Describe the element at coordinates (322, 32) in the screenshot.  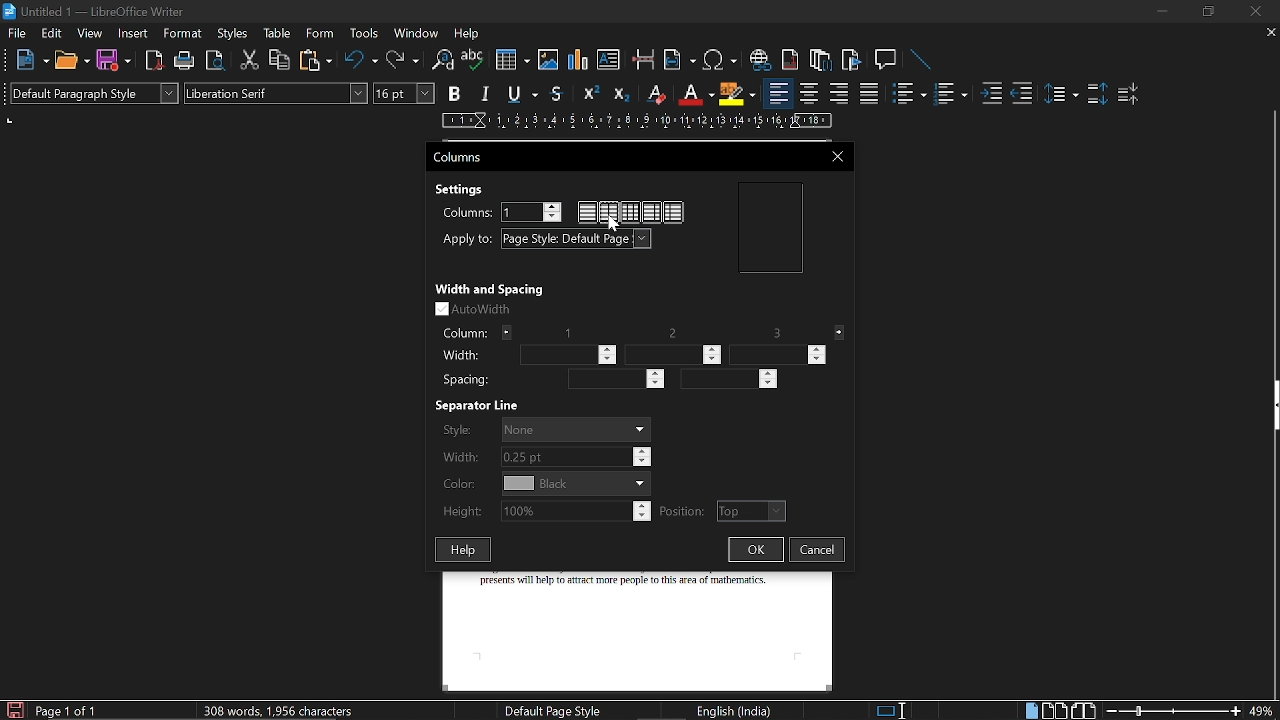
I see `Form` at that location.